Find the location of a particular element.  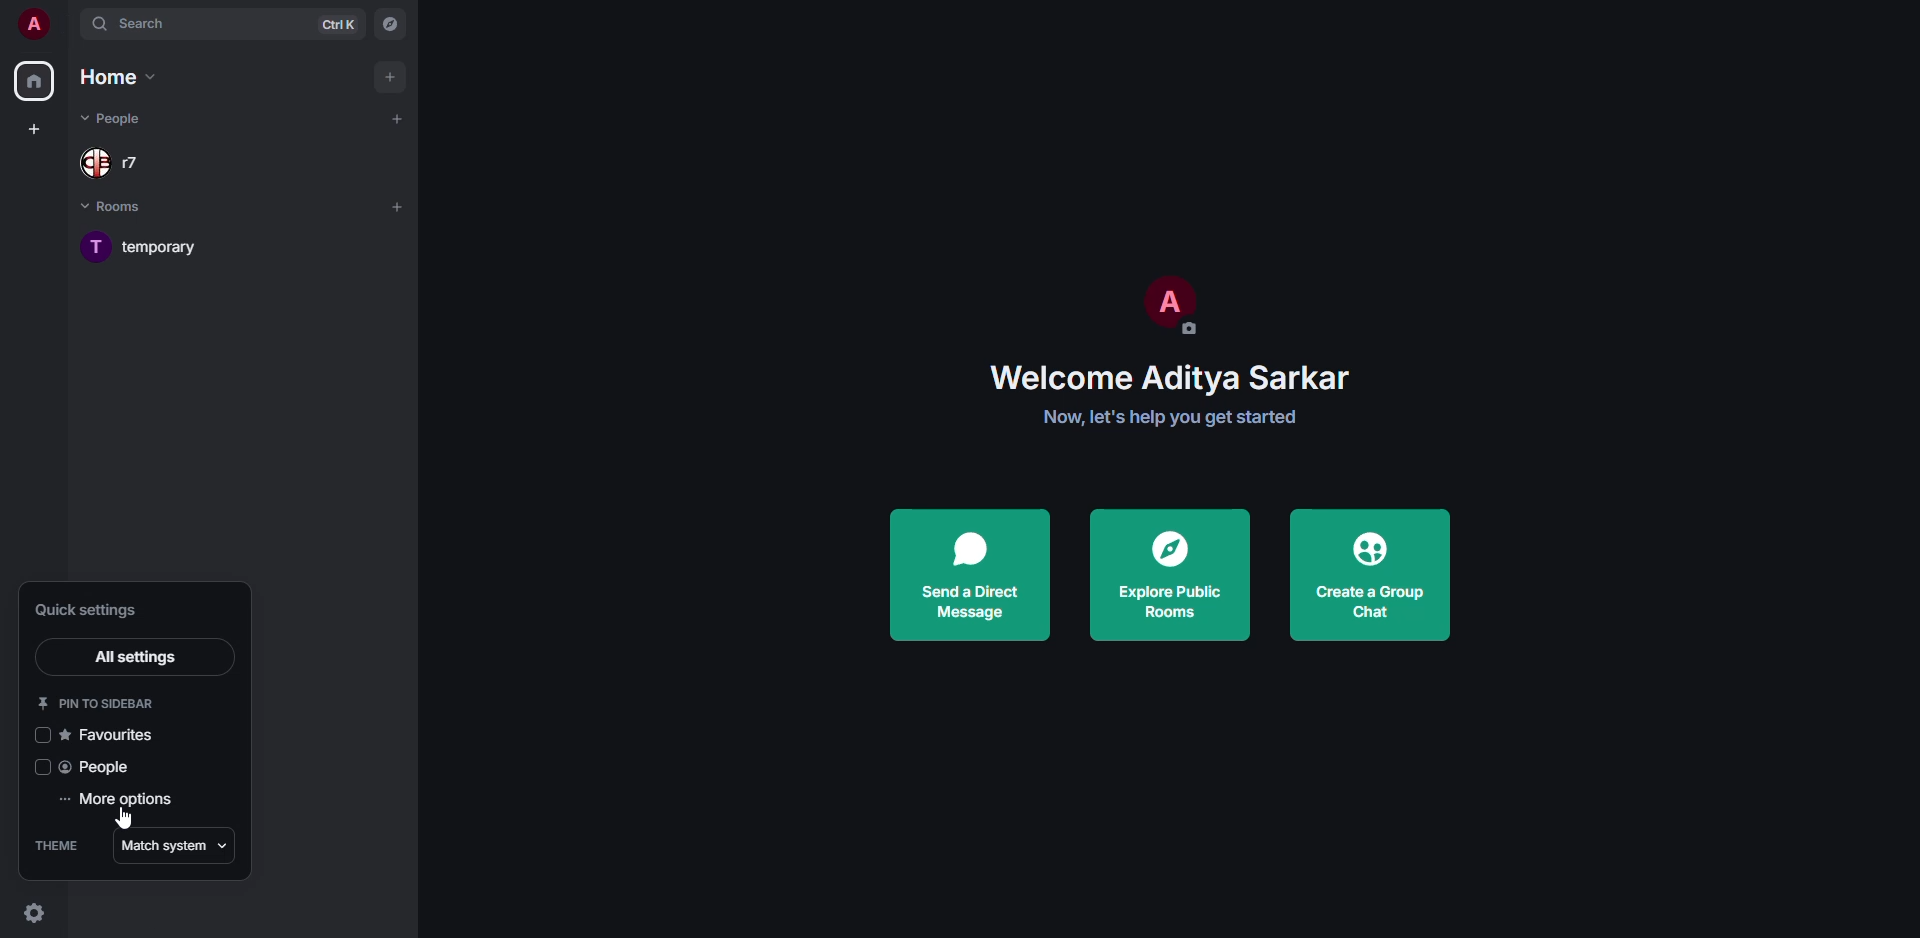

match system is located at coordinates (174, 846).